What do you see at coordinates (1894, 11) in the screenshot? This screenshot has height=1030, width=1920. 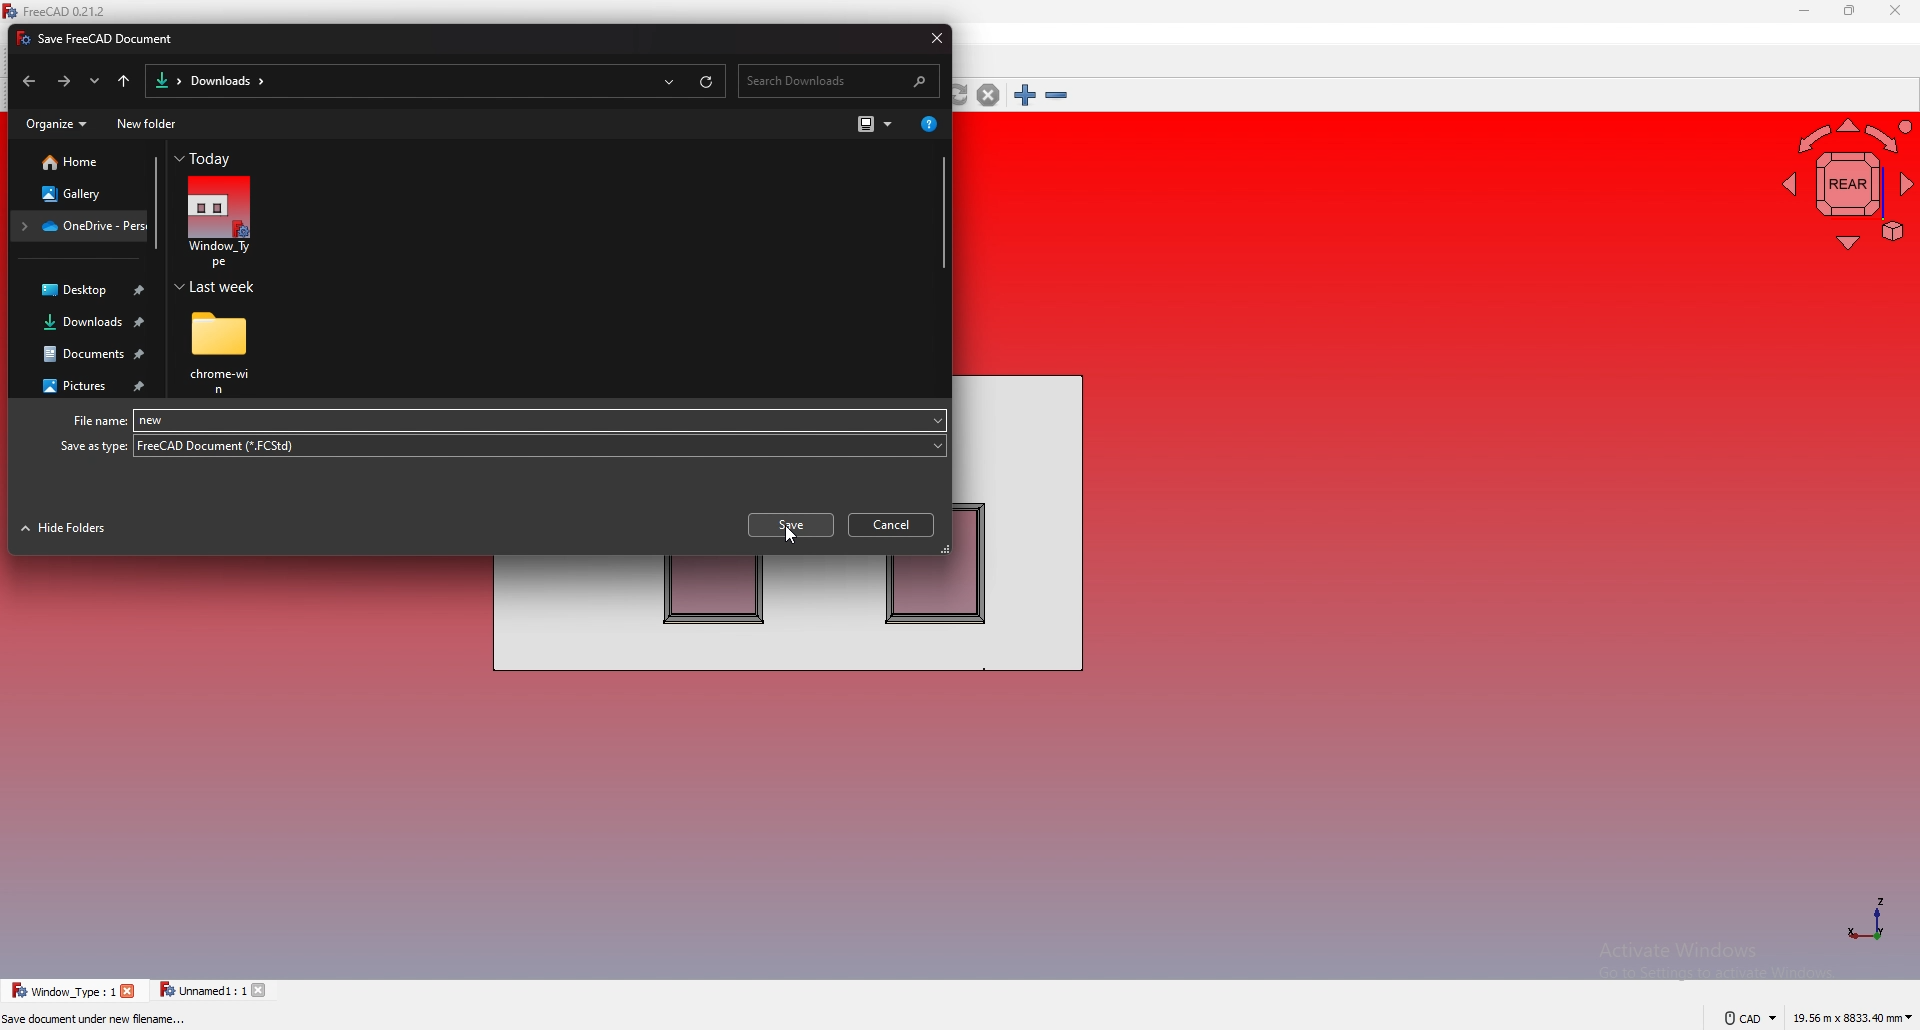 I see `close` at bounding box center [1894, 11].